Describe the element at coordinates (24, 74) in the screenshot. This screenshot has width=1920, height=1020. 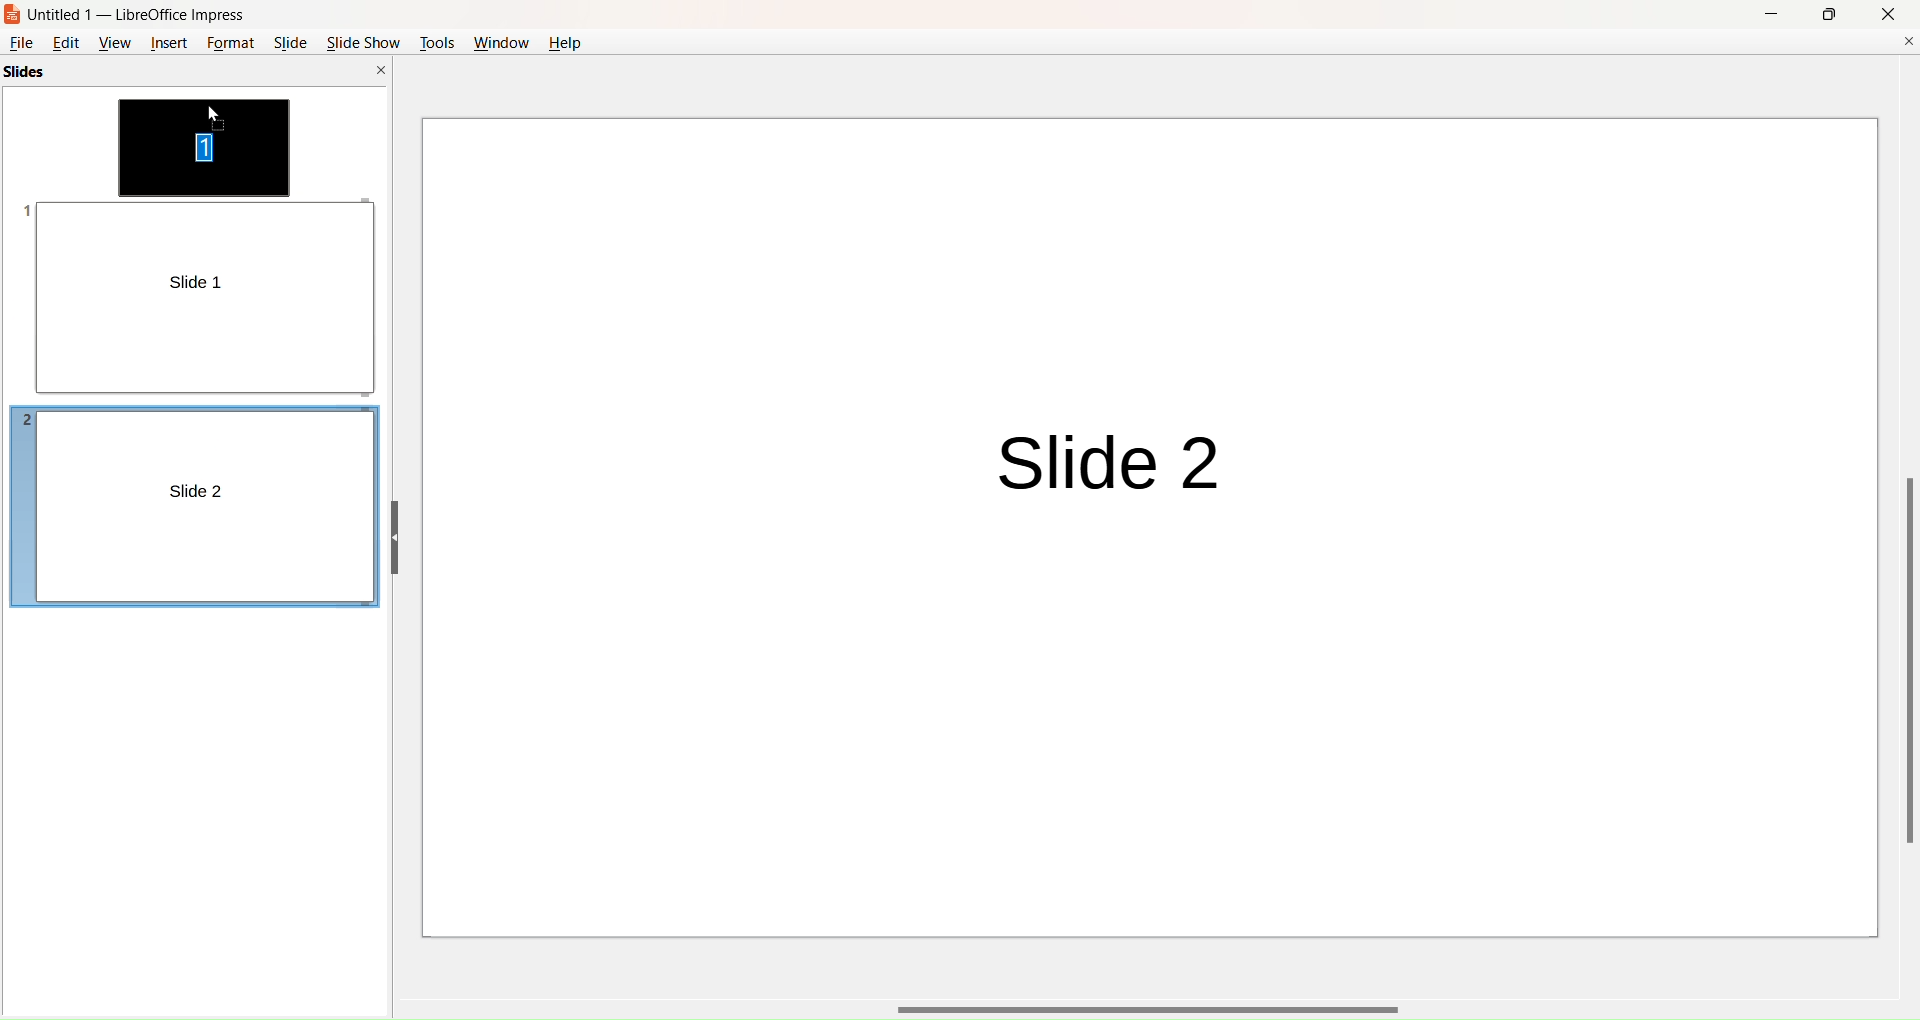
I see `slides` at that location.